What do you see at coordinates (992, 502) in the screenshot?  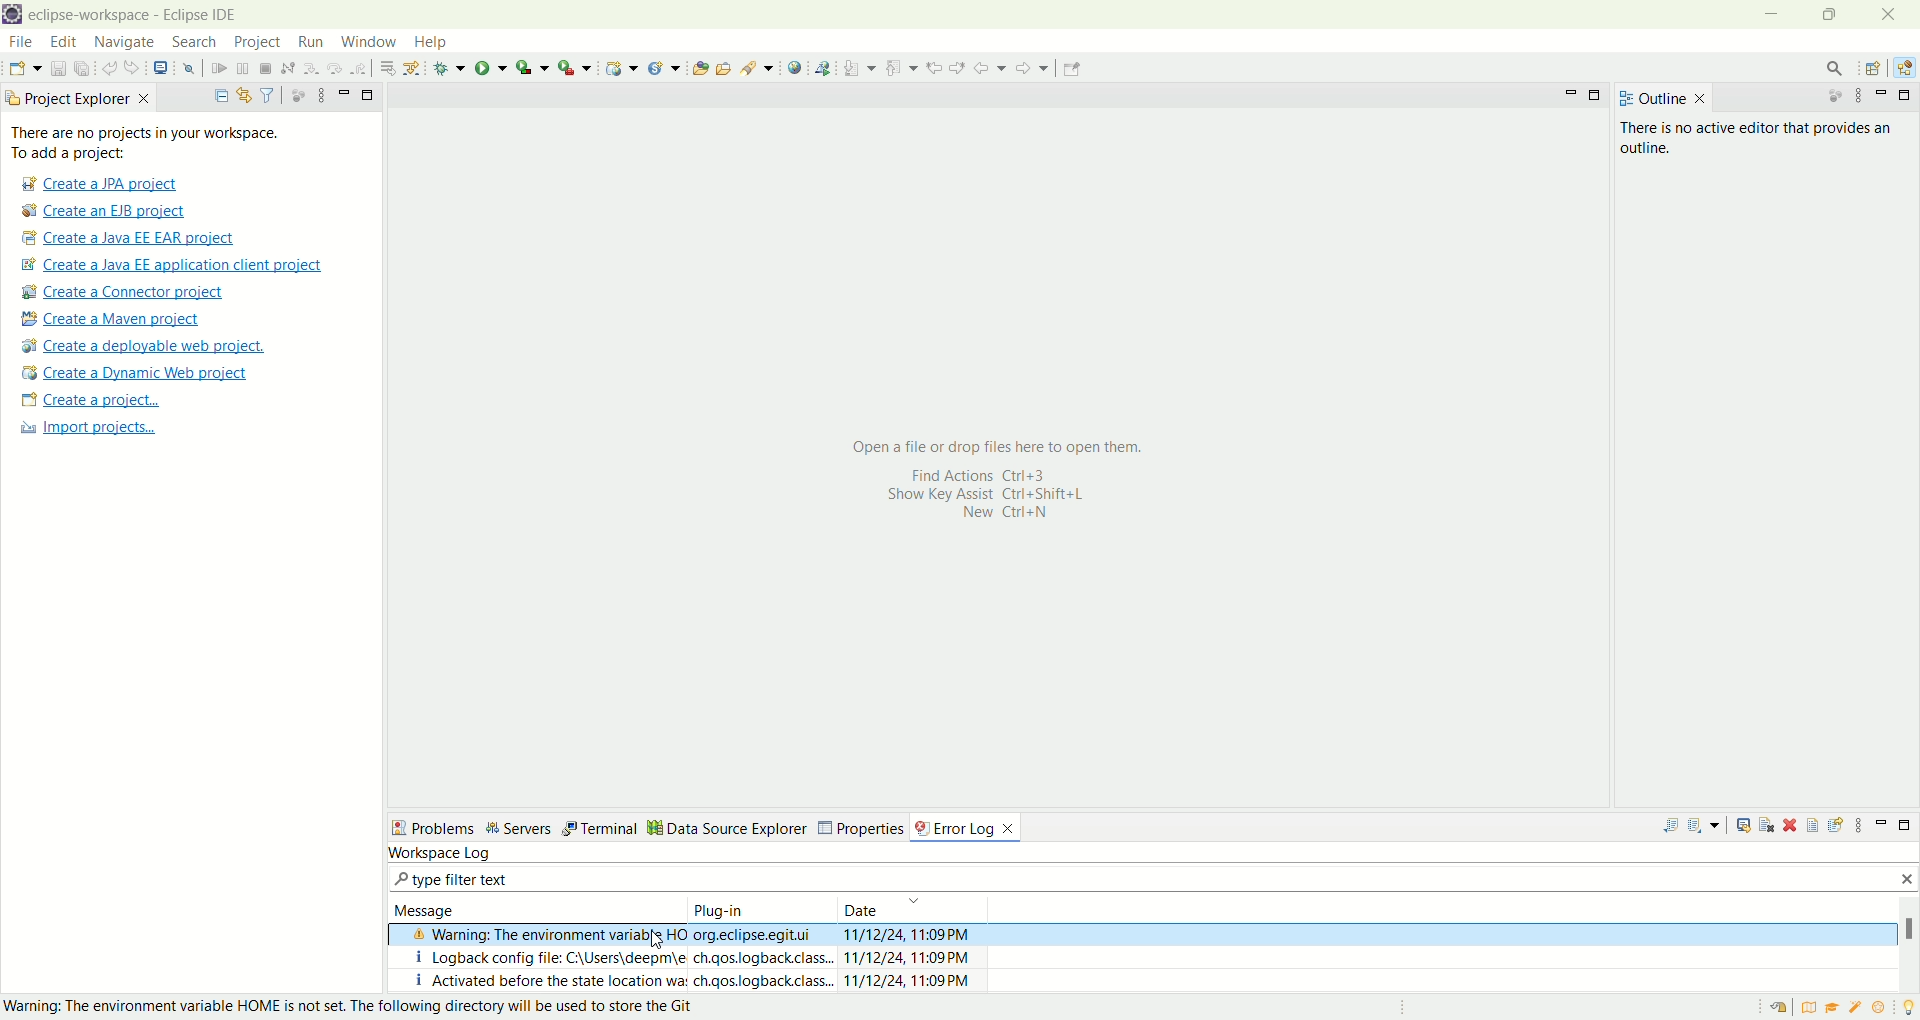 I see `Find Actions Ctrl+3 show key assist Ctrl+ Shift+L New Ctrl+N` at bounding box center [992, 502].